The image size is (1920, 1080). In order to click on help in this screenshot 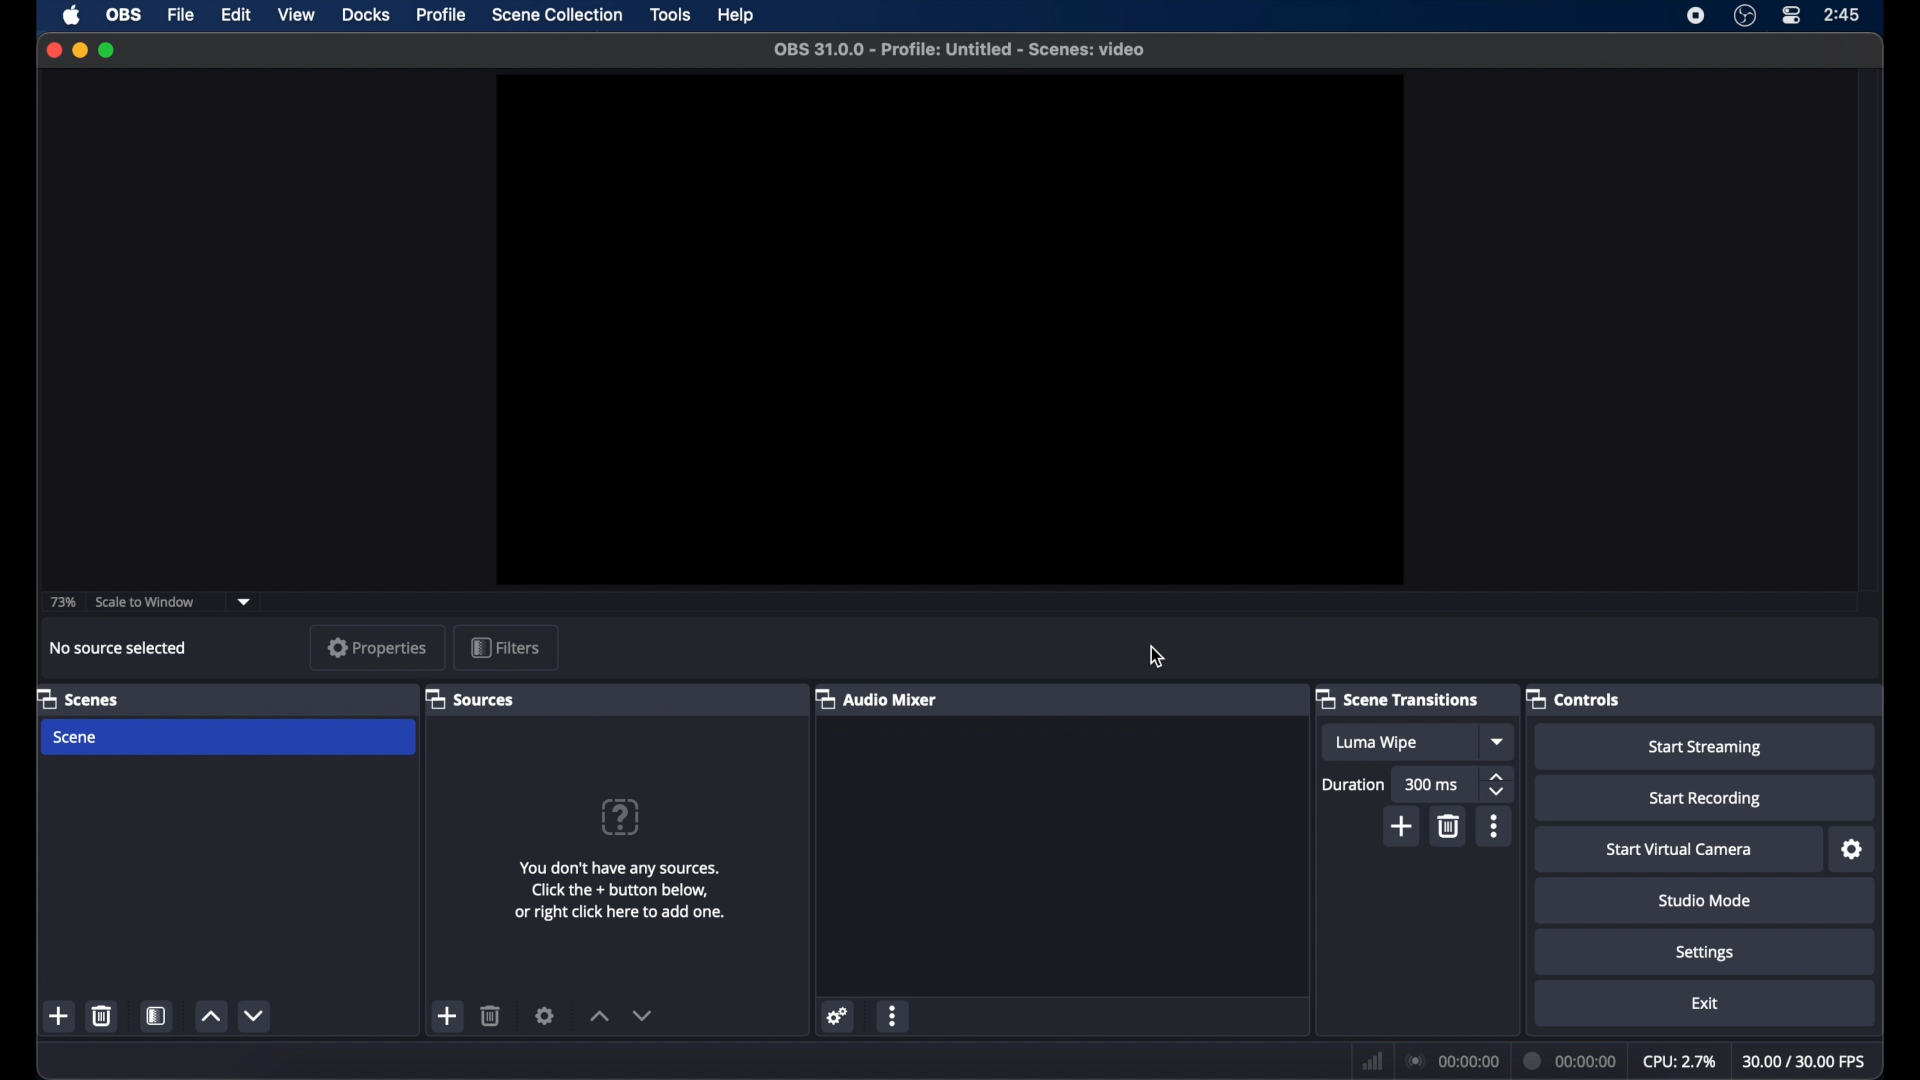, I will do `click(737, 15)`.